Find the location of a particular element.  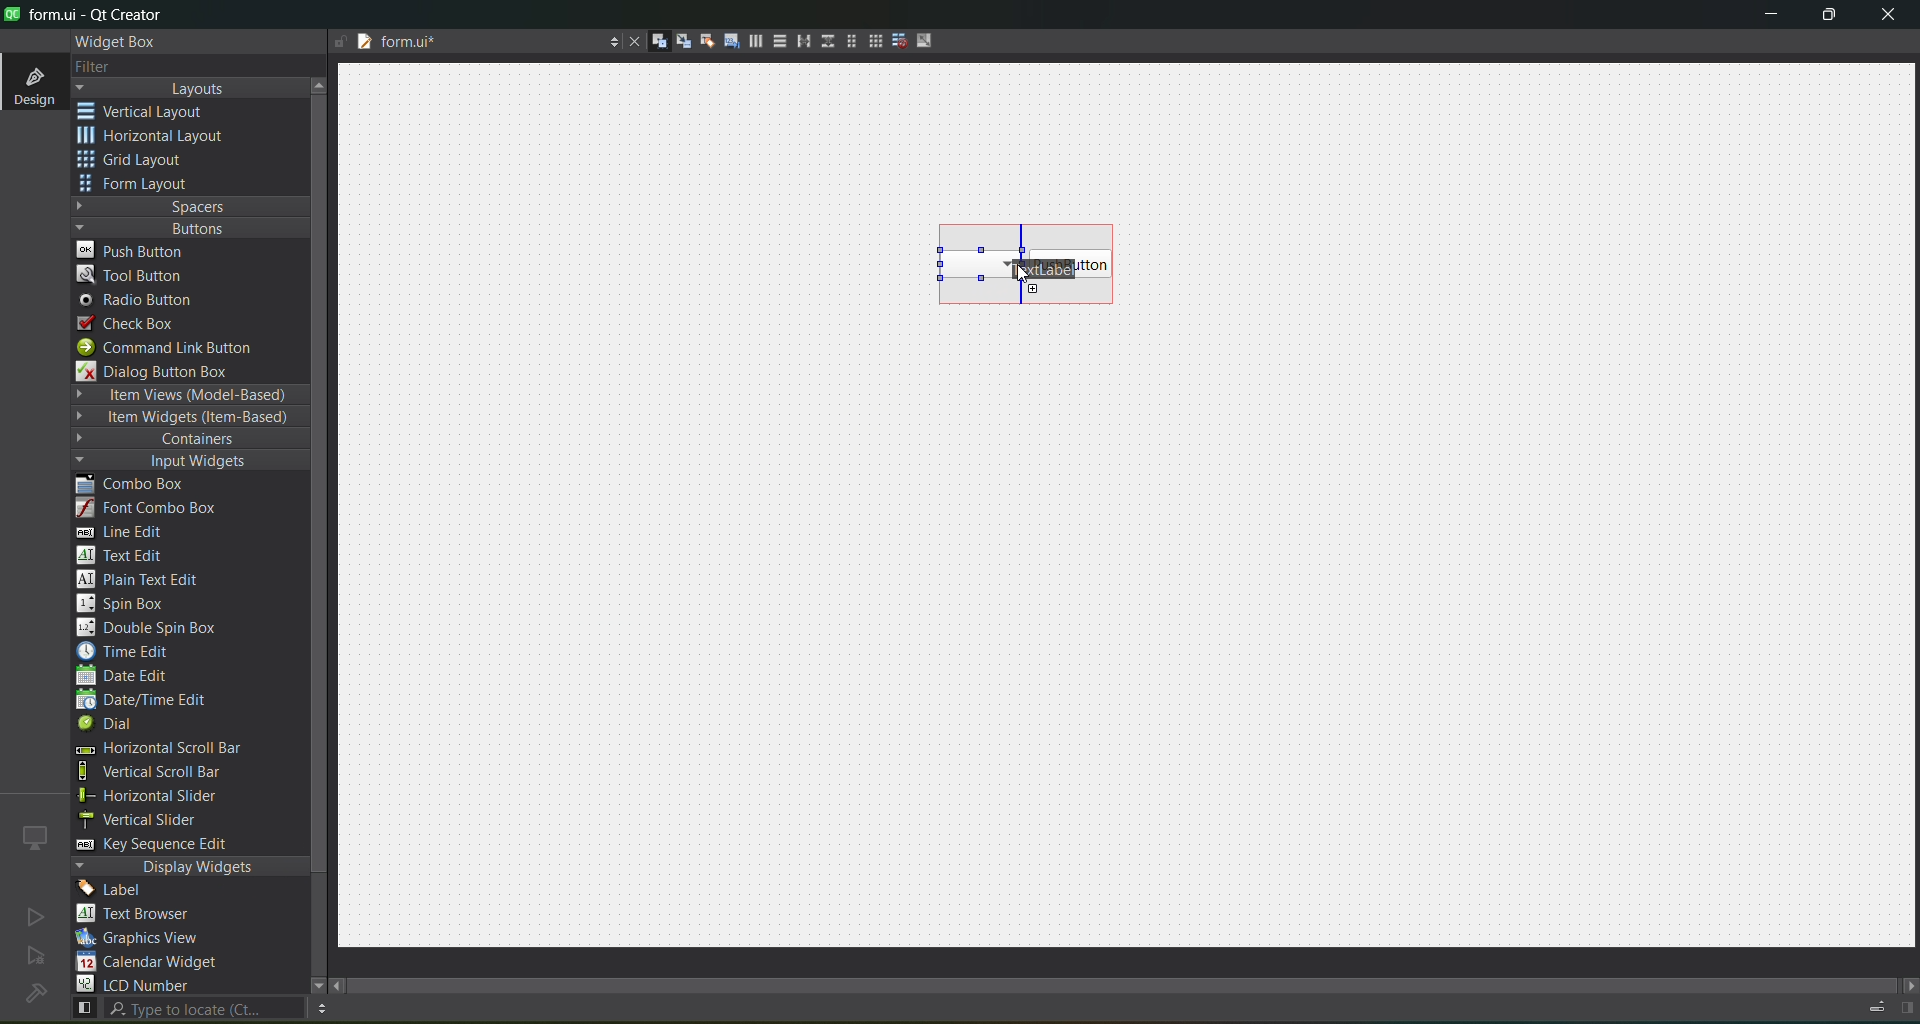

edit widgets is located at coordinates (651, 42).